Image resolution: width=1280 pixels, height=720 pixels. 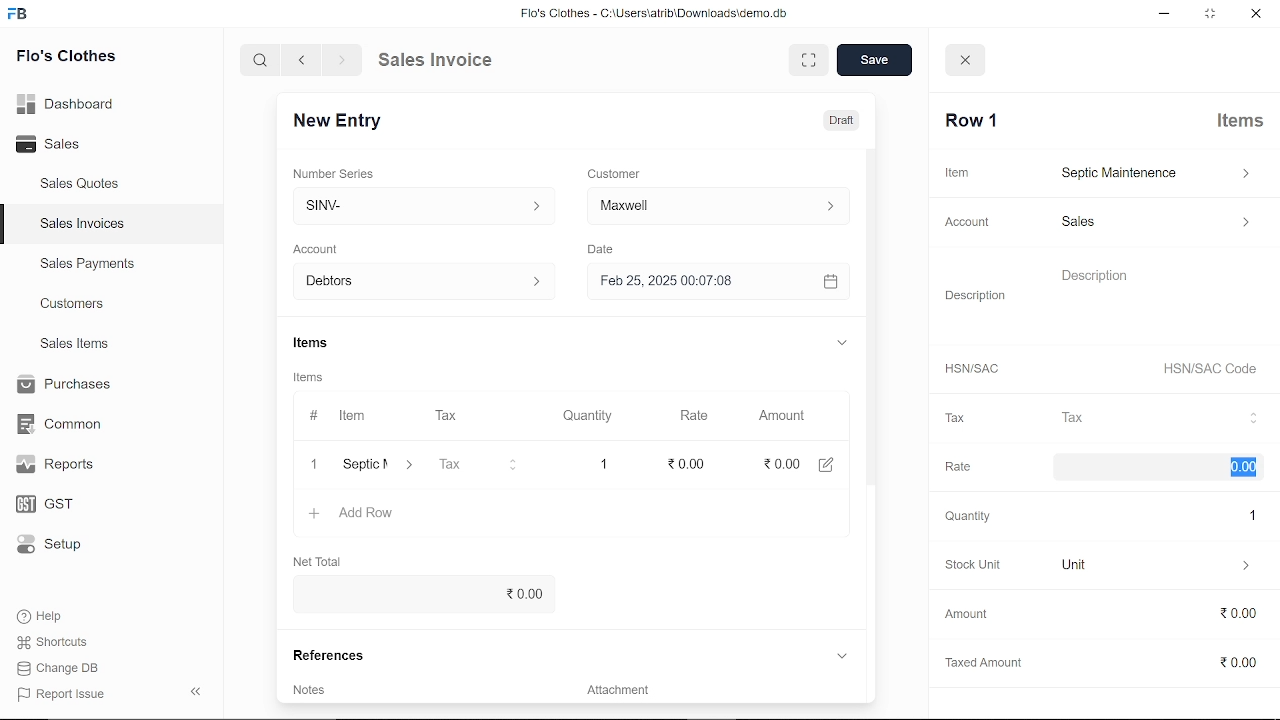 I want to click on unit, so click(x=1158, y=566).